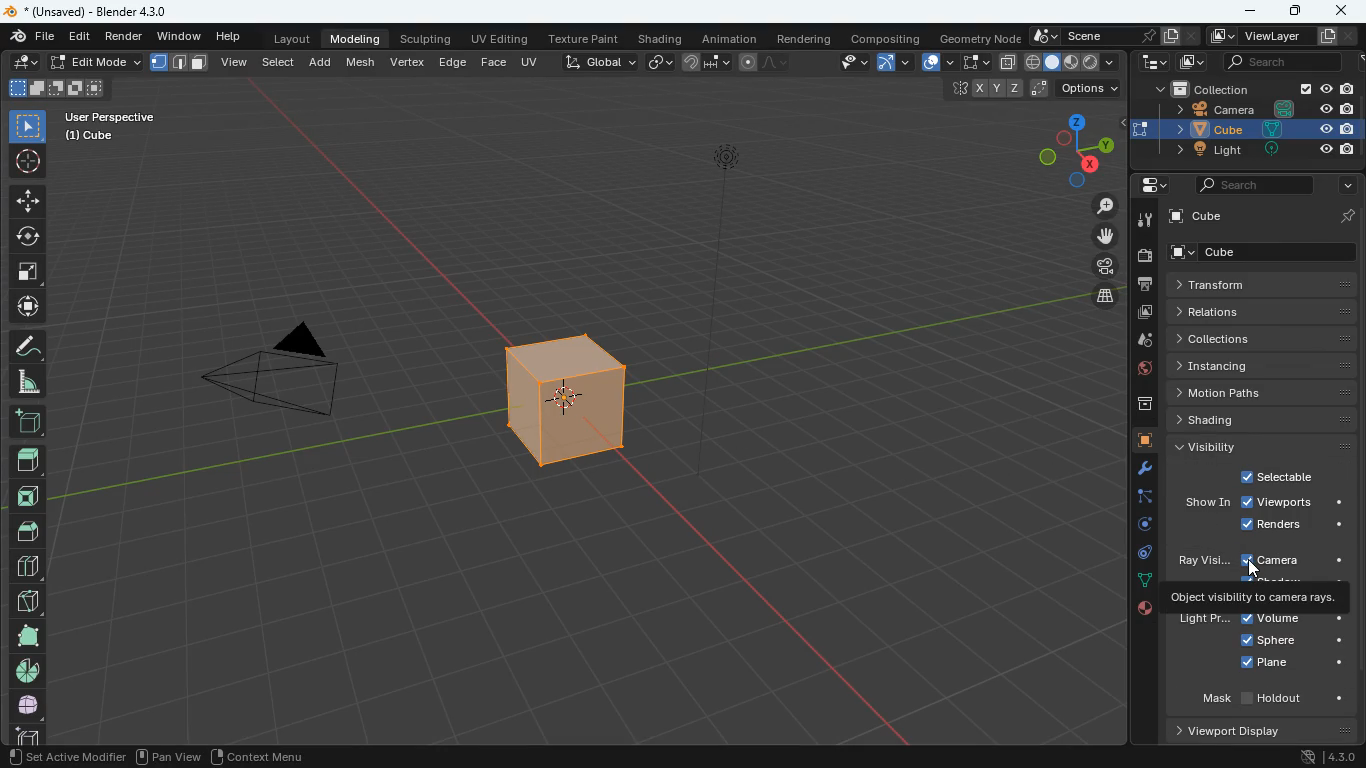 The image size is (1366, 768). I want to click on cursor, so click(1256, 570).